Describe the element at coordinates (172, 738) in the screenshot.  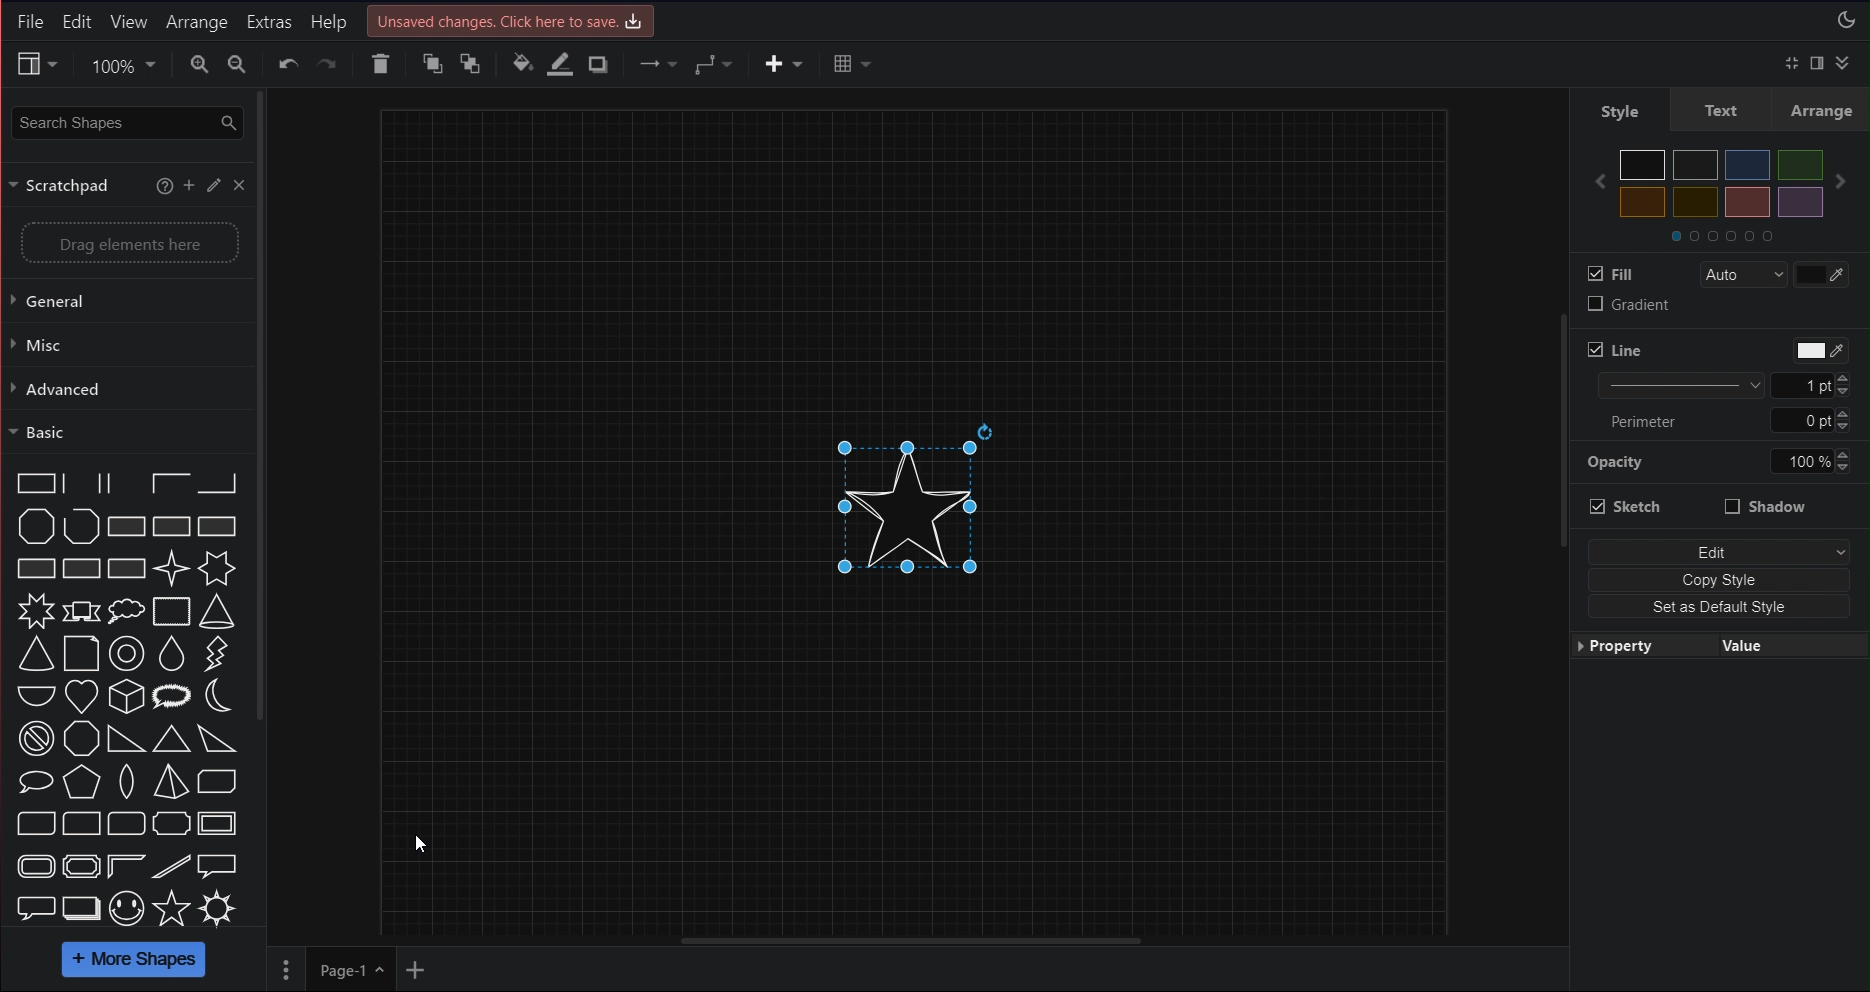
I see `acute triangle` at that location.